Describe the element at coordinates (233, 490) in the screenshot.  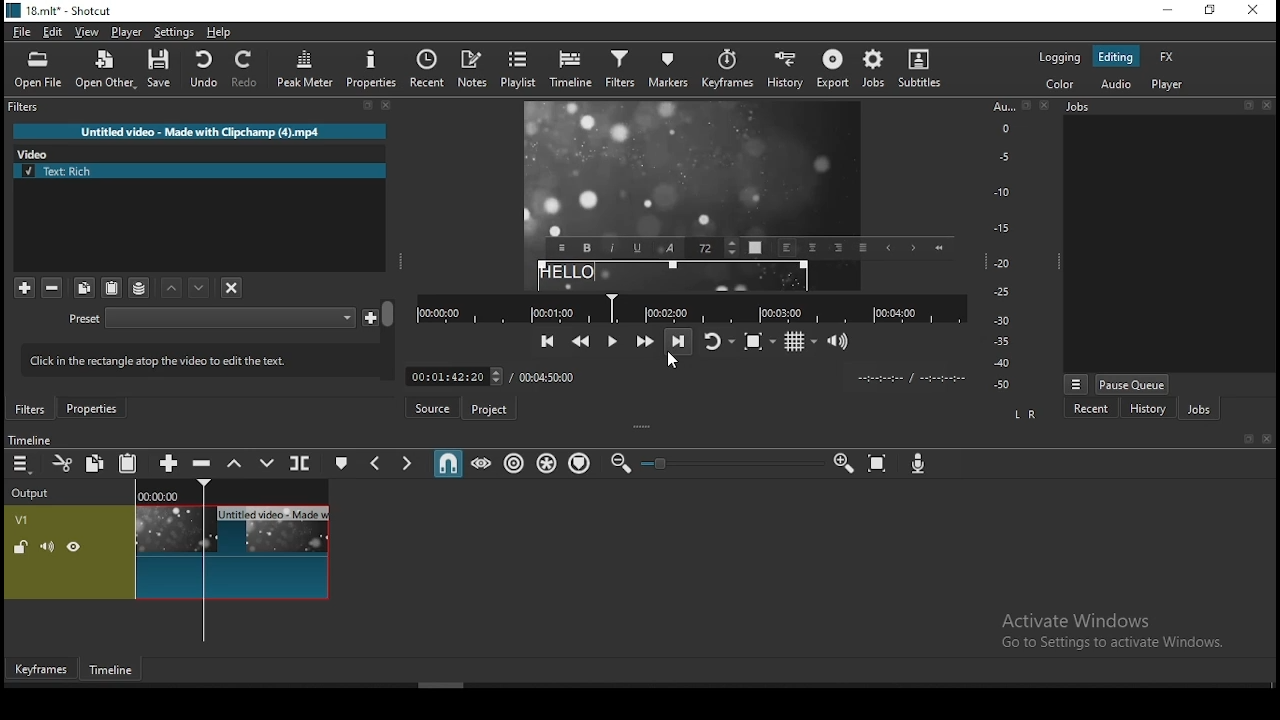
I see `Timeline` at that location.